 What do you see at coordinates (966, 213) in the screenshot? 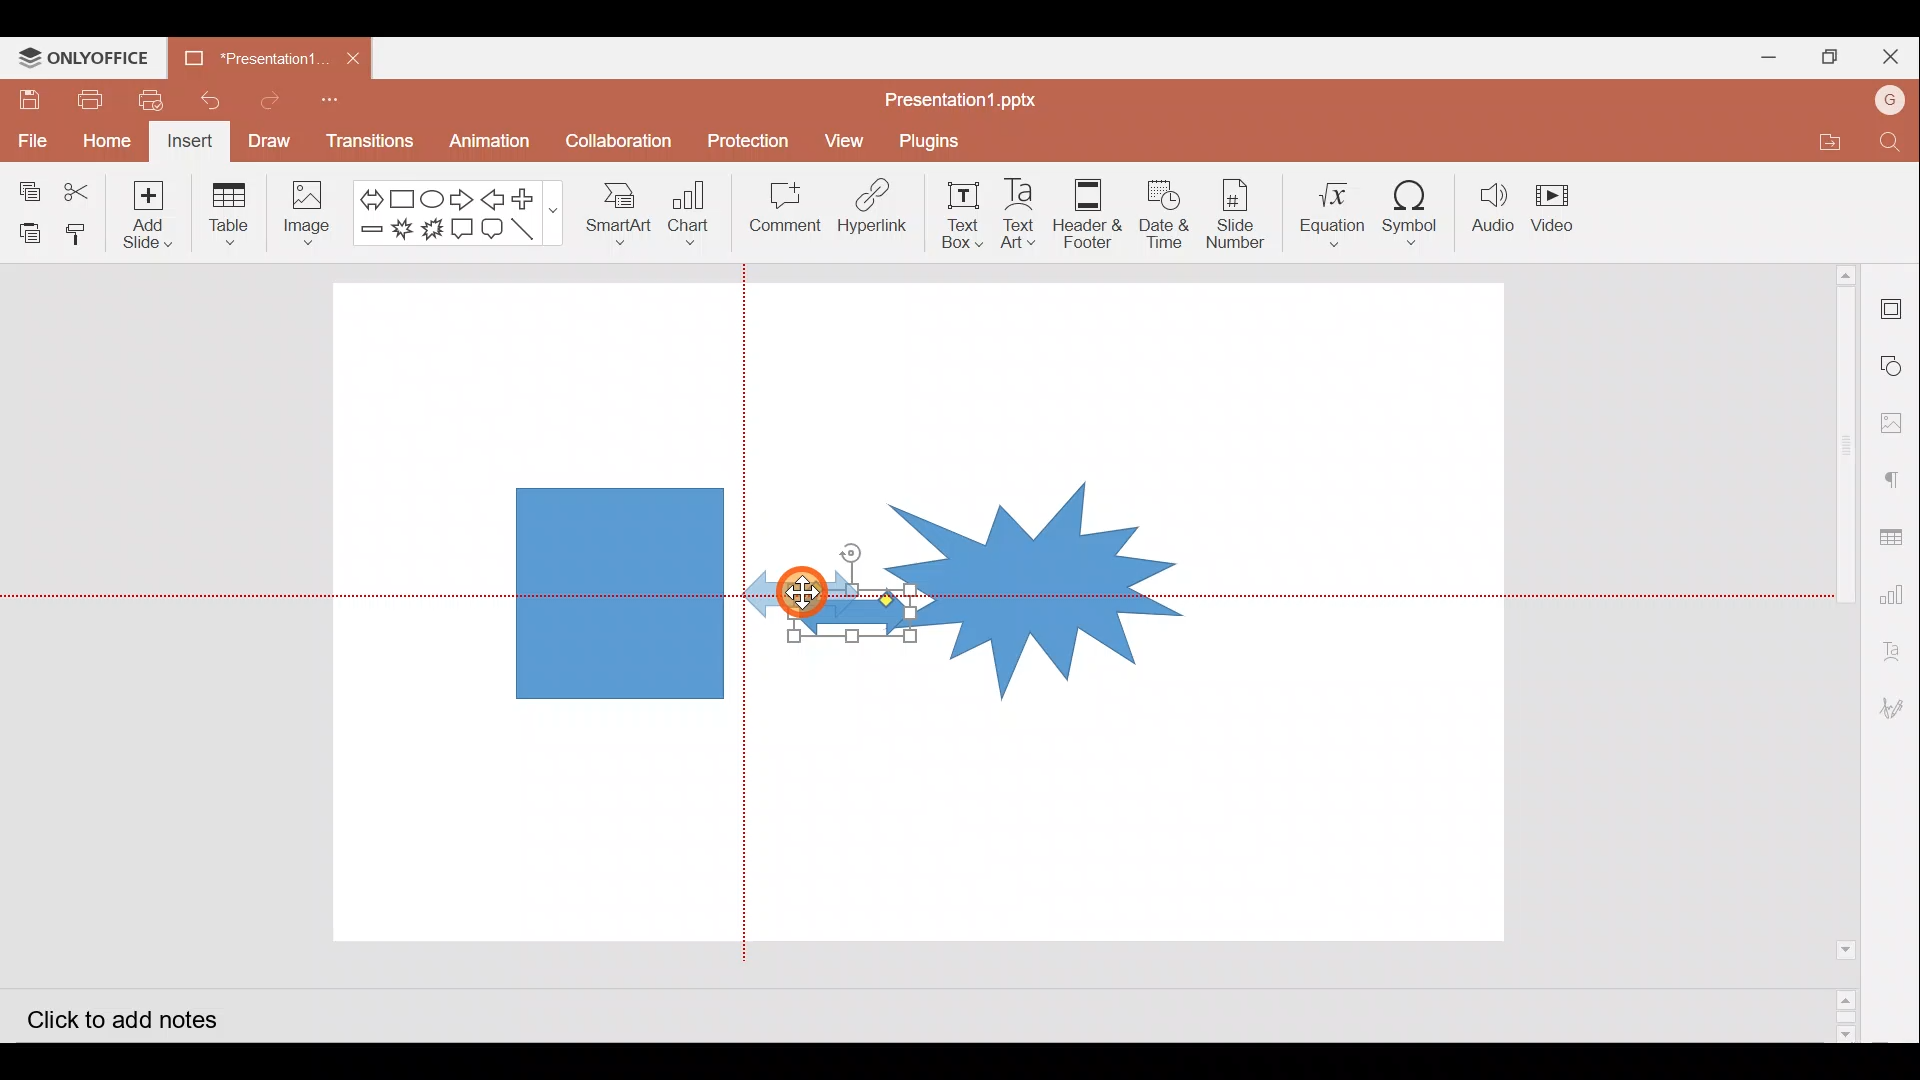
I see `Text box` at bounding box center [966, 213].